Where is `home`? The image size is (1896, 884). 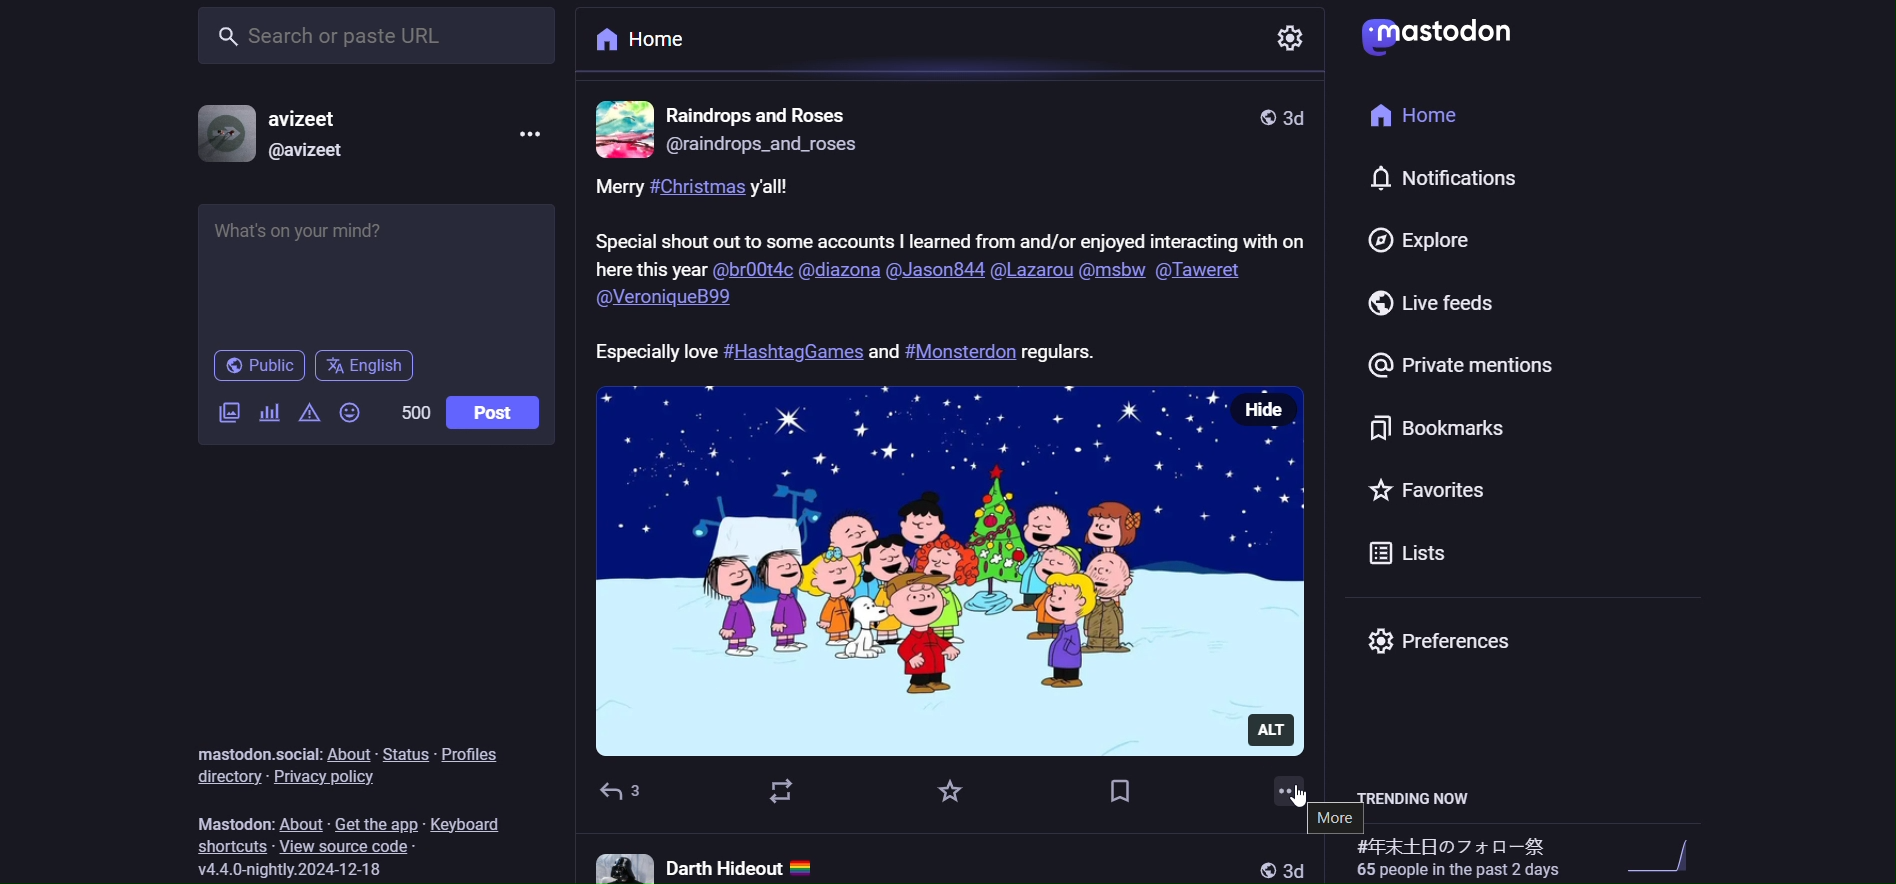
home is located at coordinates (1417, 115).